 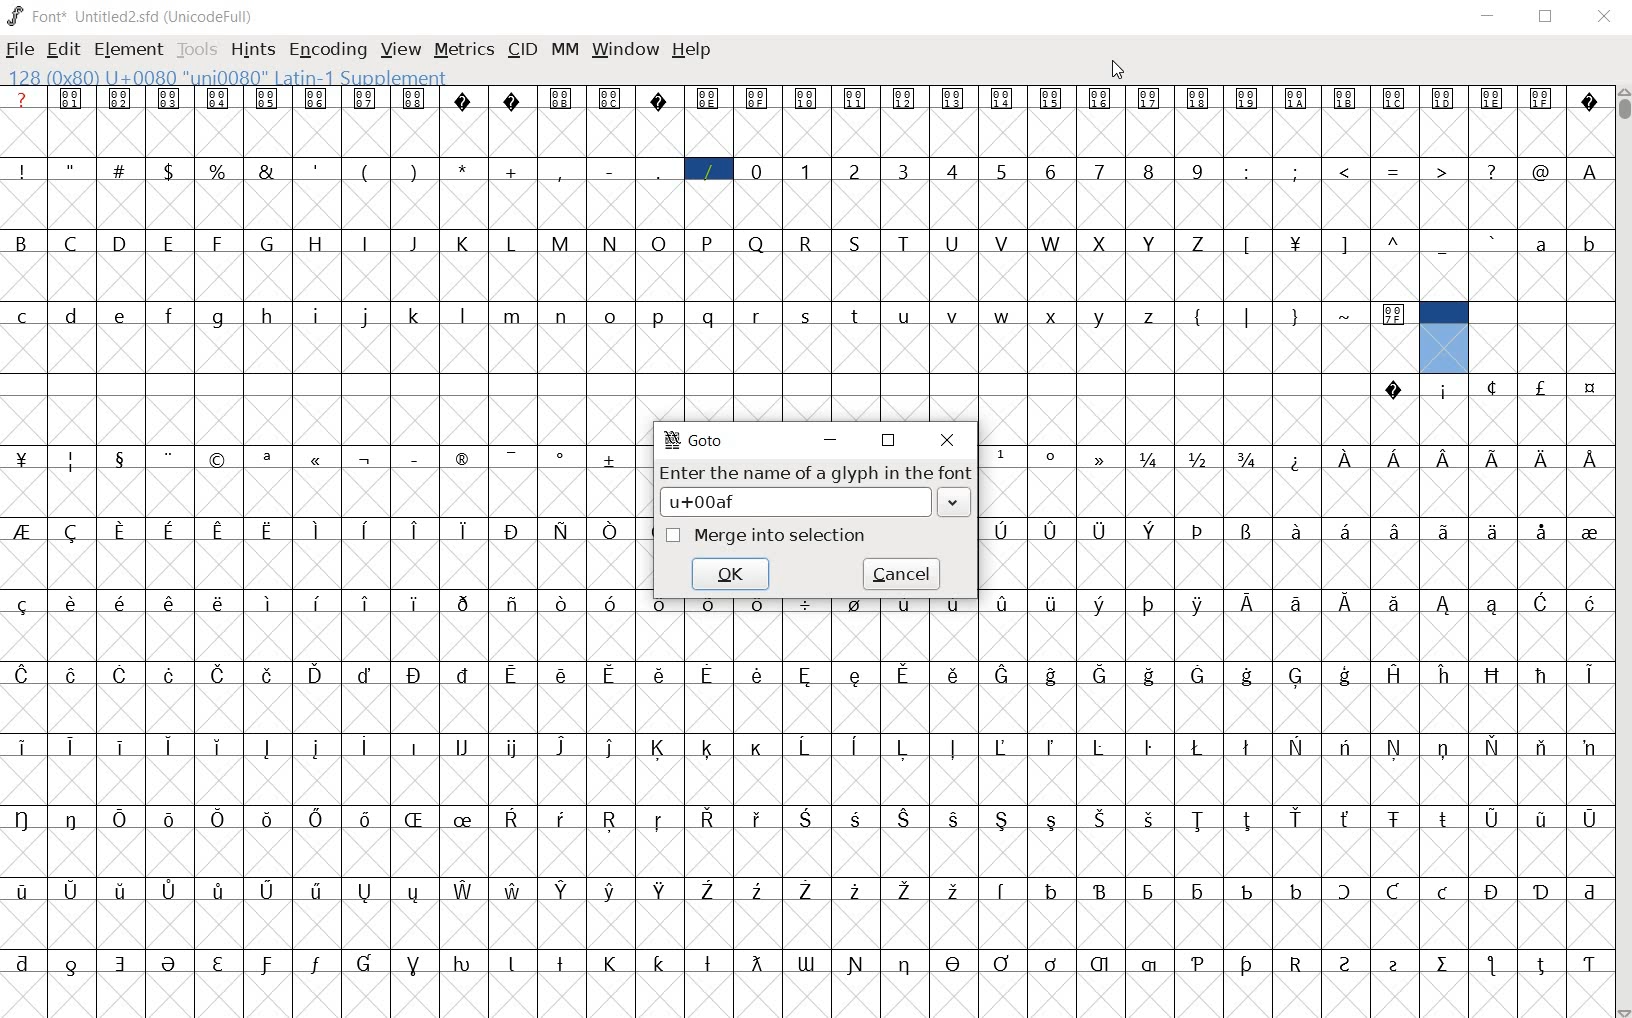 I want to click on t, so click(x=856, y=314).